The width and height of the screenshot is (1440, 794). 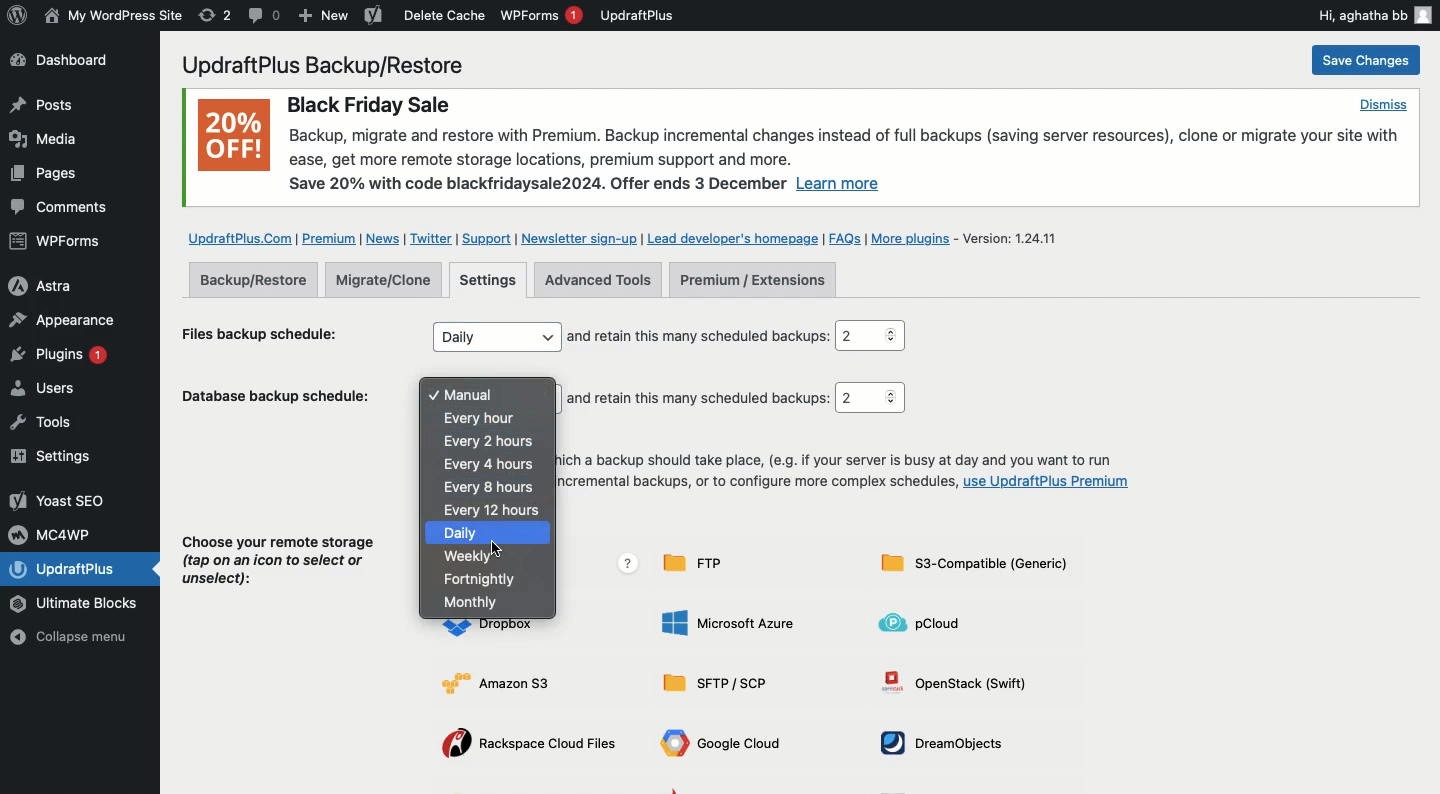 What do you see at coordinates (1373, 14) in the screenshot?
I see `Hi, aghatha bb` at bounding box center [1373, 14].